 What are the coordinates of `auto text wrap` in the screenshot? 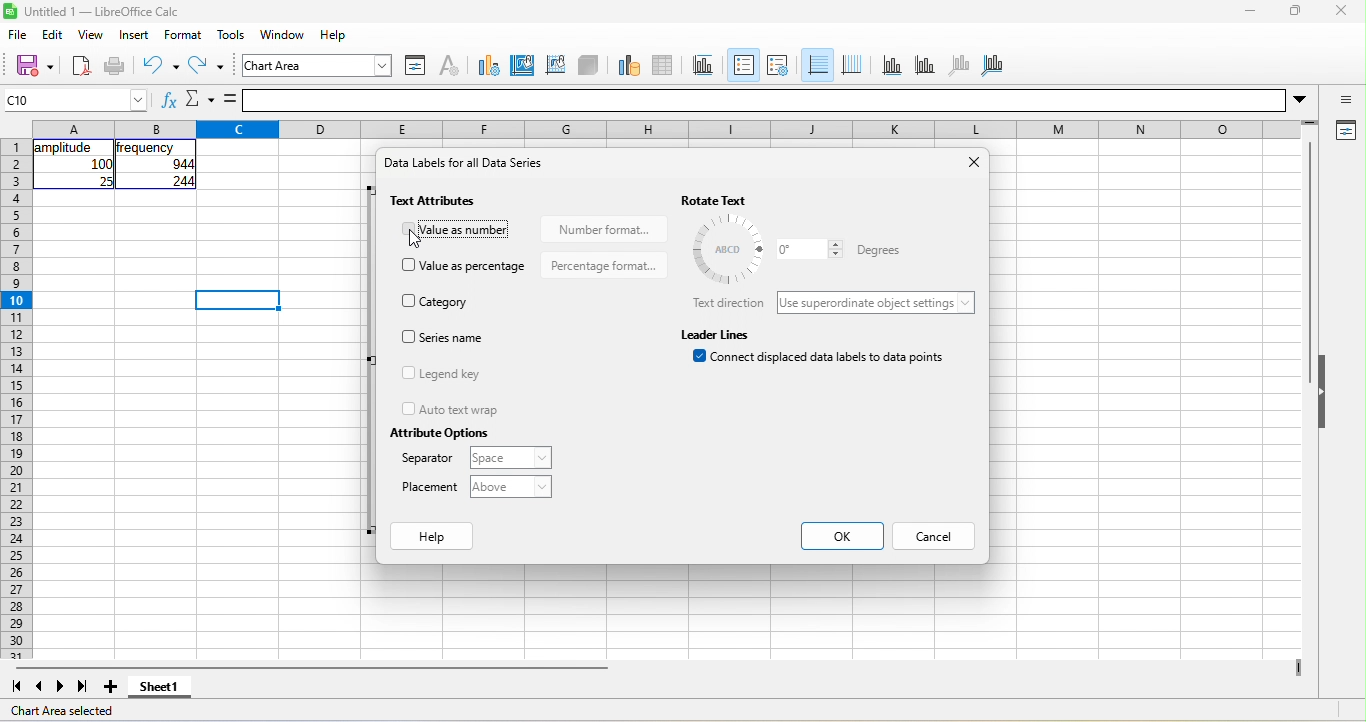 It's located at (450, 409).